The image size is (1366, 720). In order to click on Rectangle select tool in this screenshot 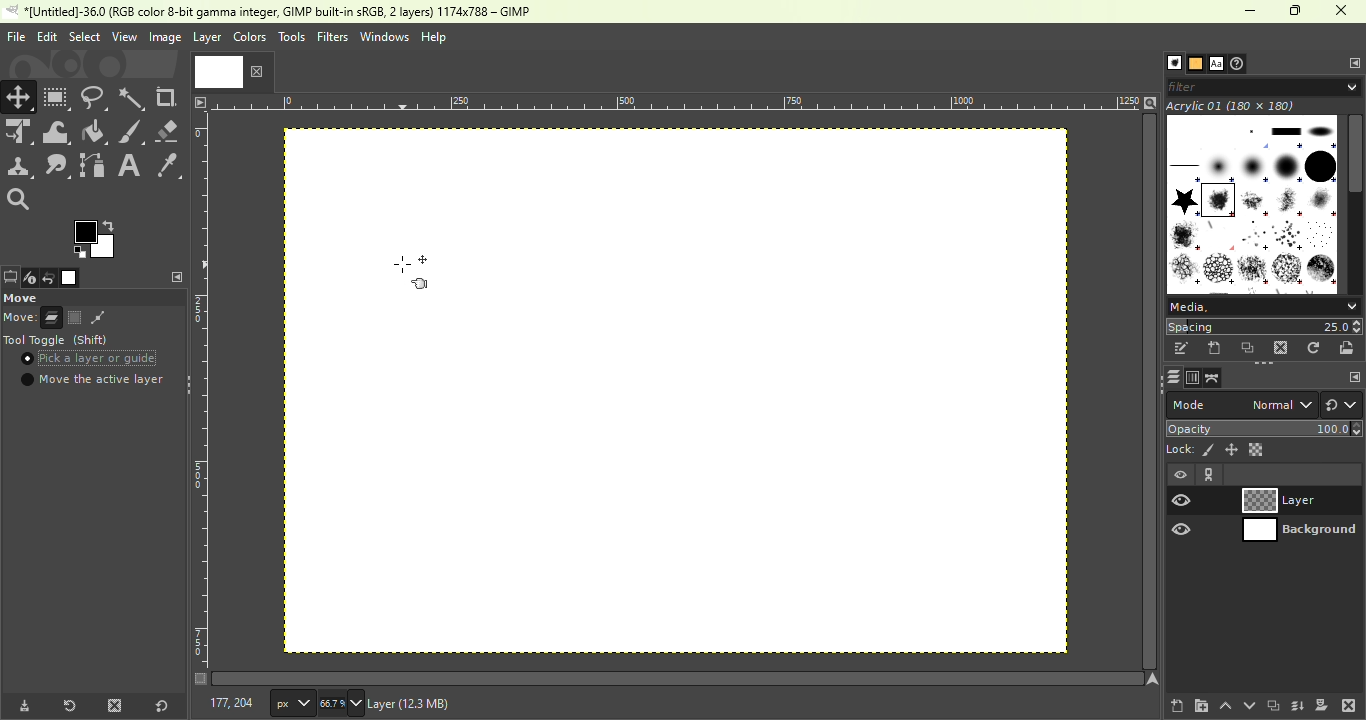, I will do `click(57, 97)`.